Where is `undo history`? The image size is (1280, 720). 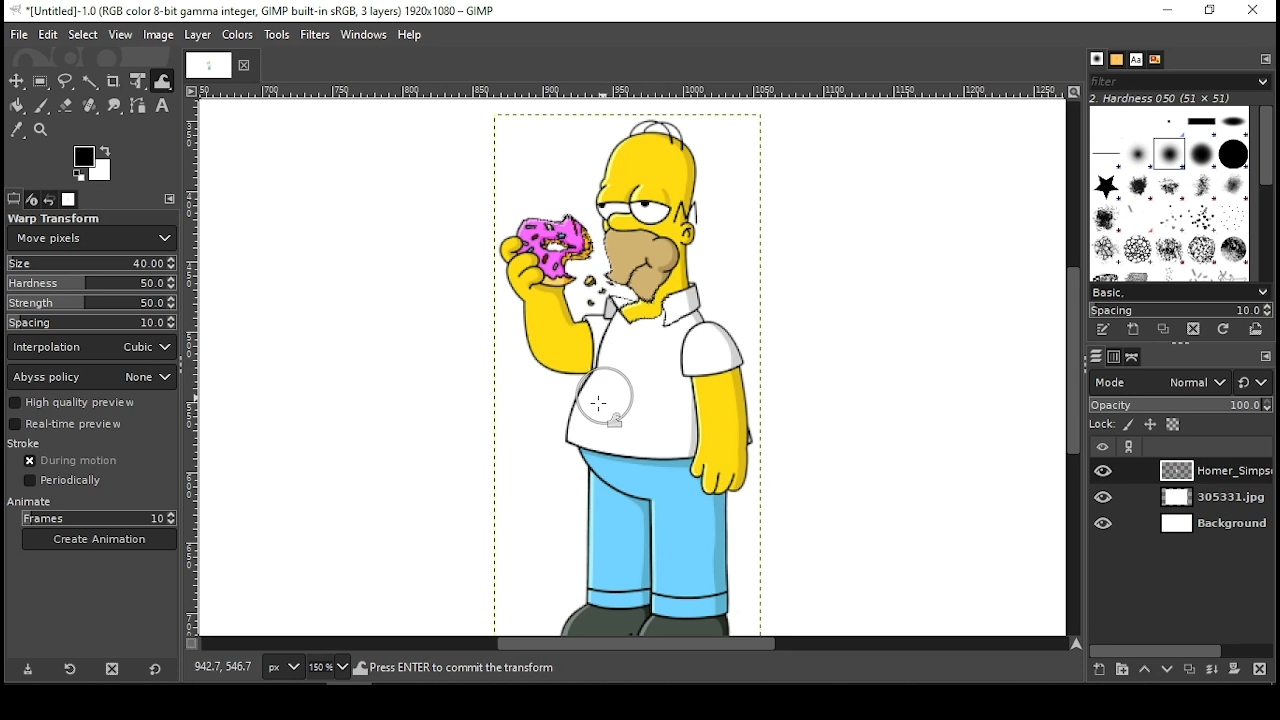 undo history is located at coordinates (49, 199).